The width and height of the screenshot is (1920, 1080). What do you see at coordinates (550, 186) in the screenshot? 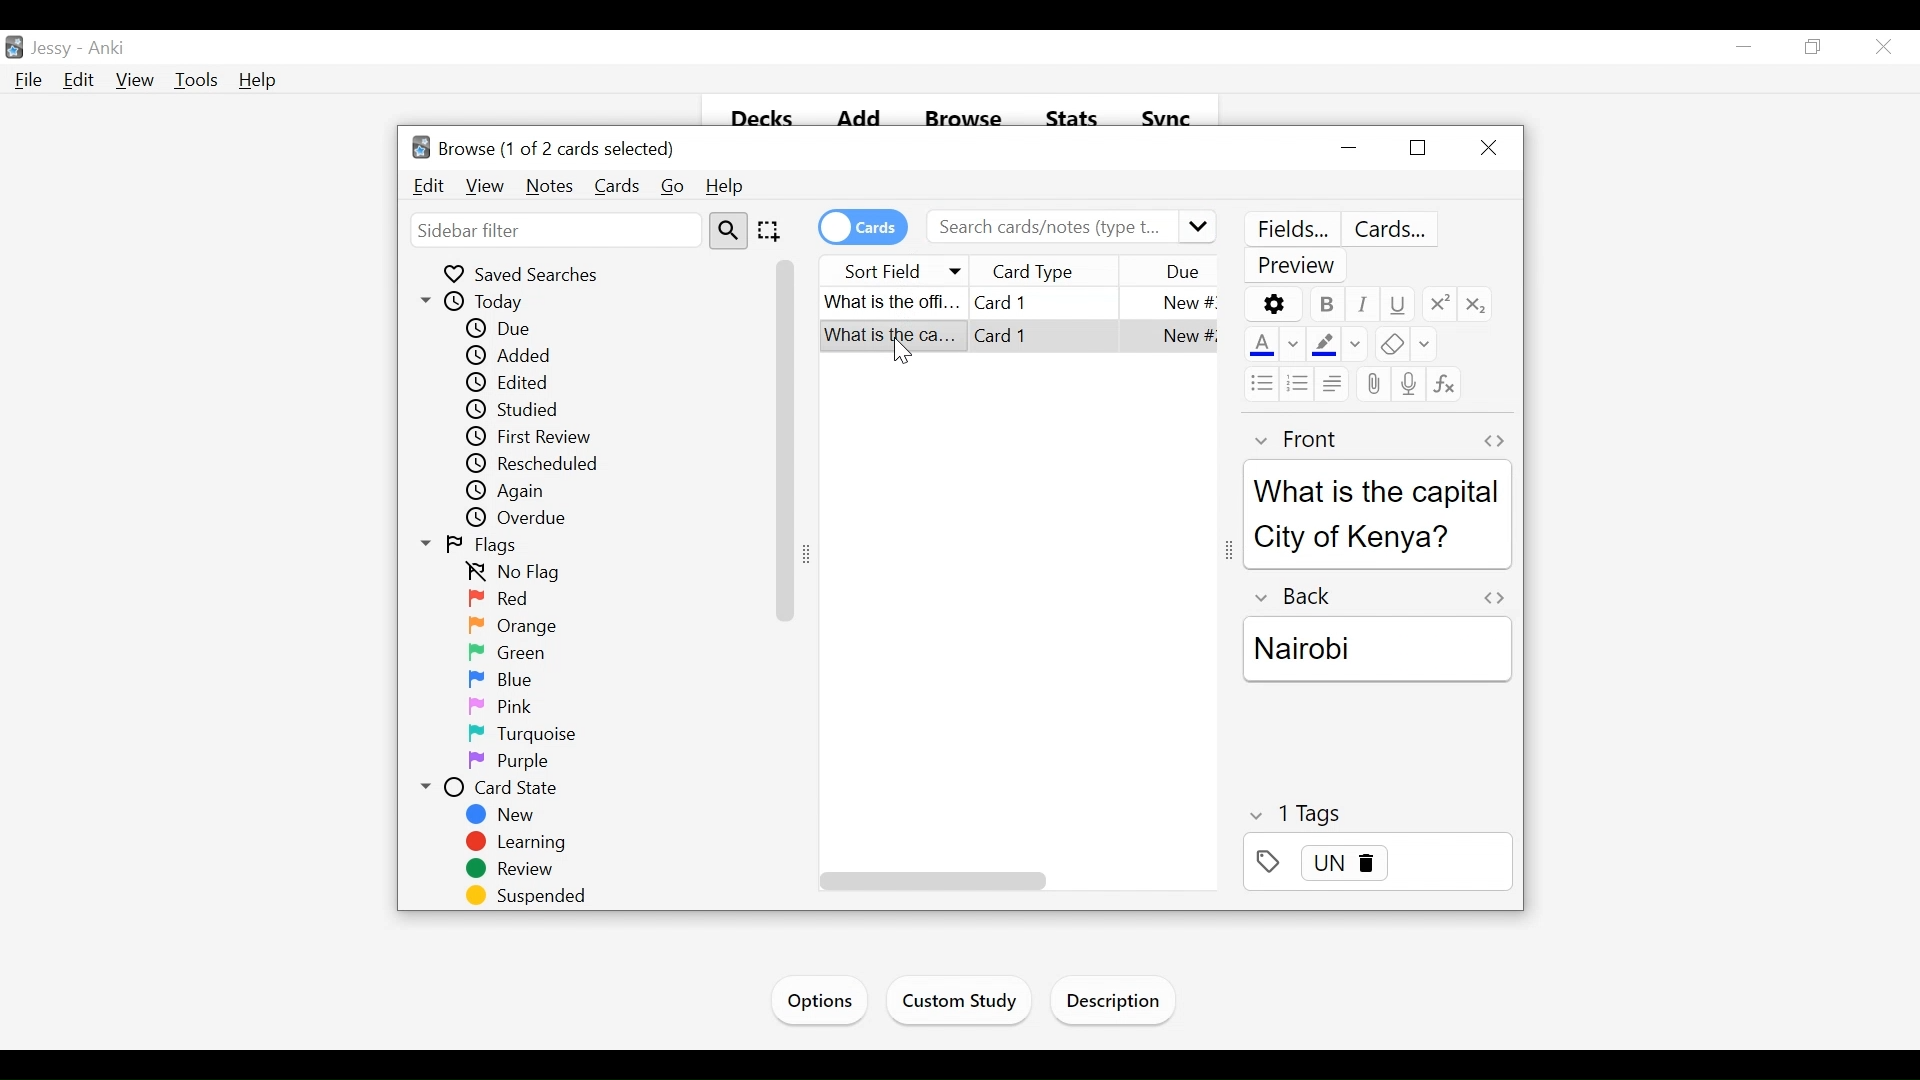
I see `Notes` at bounding box center [550, 186].